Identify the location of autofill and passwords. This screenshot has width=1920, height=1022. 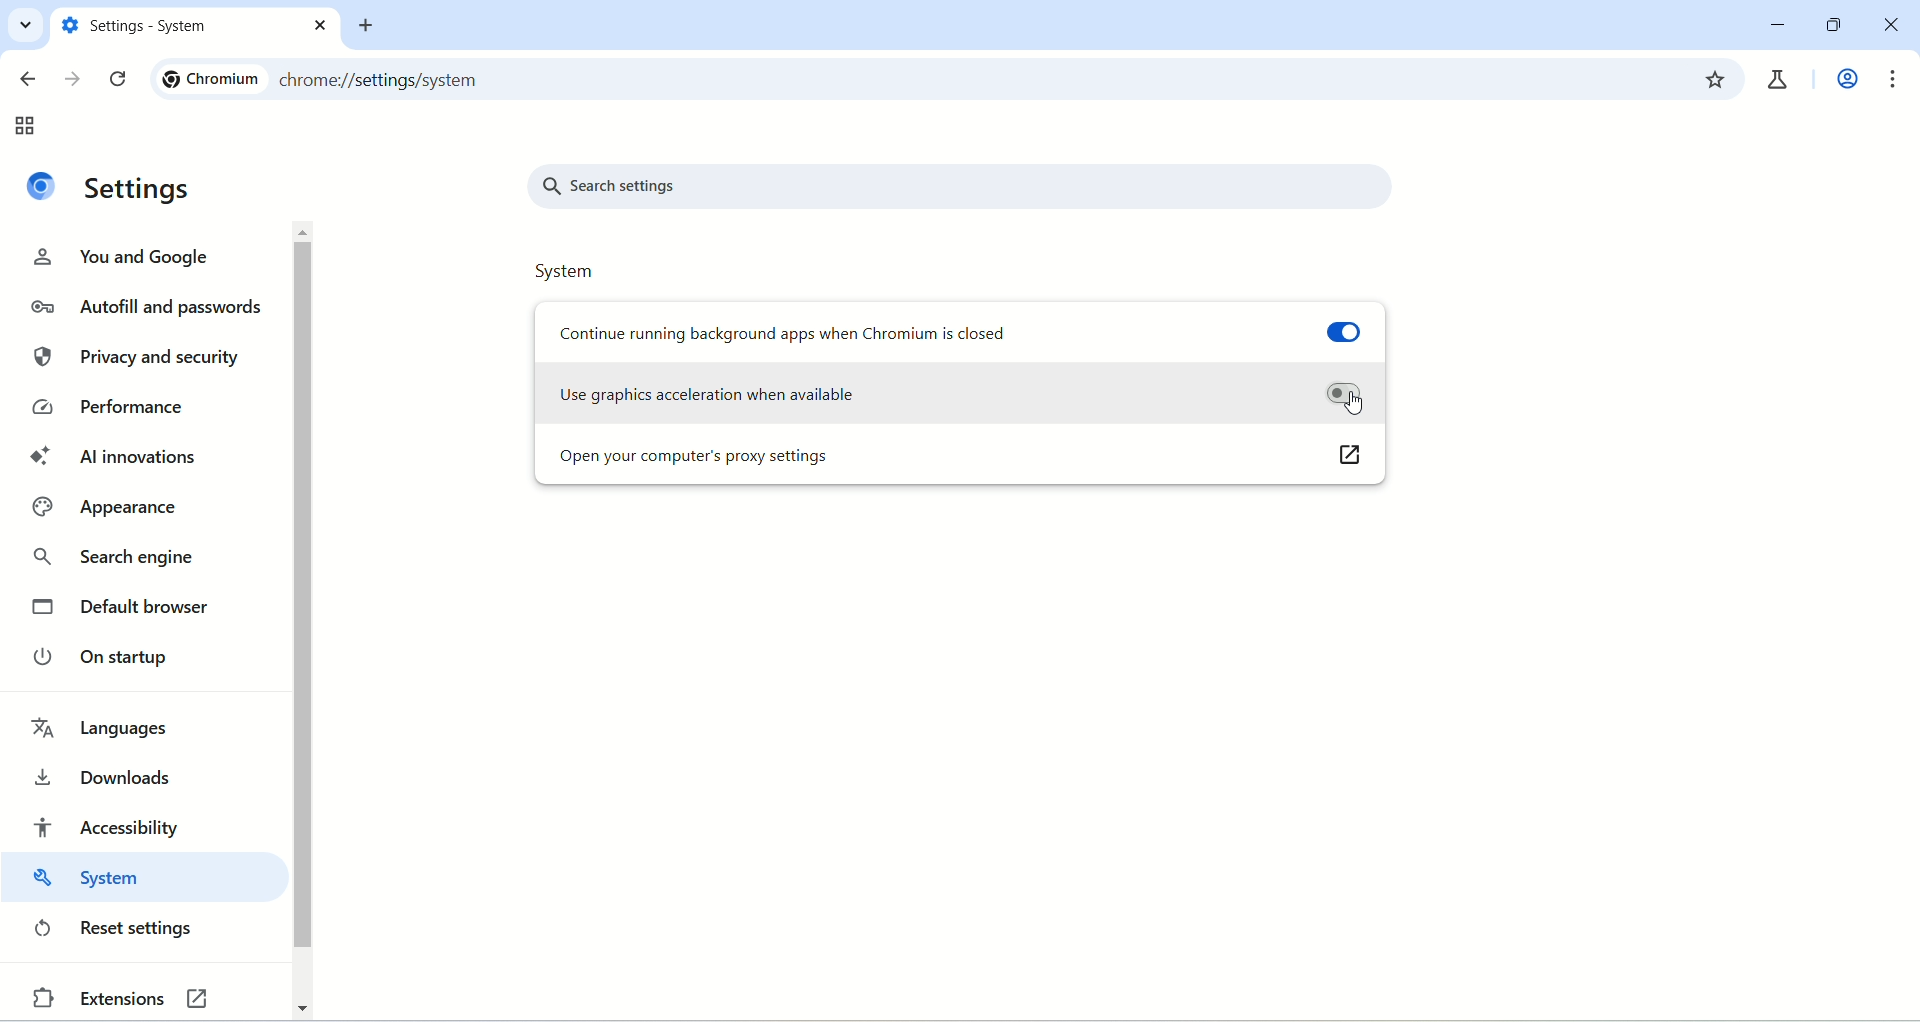
(146, 308).